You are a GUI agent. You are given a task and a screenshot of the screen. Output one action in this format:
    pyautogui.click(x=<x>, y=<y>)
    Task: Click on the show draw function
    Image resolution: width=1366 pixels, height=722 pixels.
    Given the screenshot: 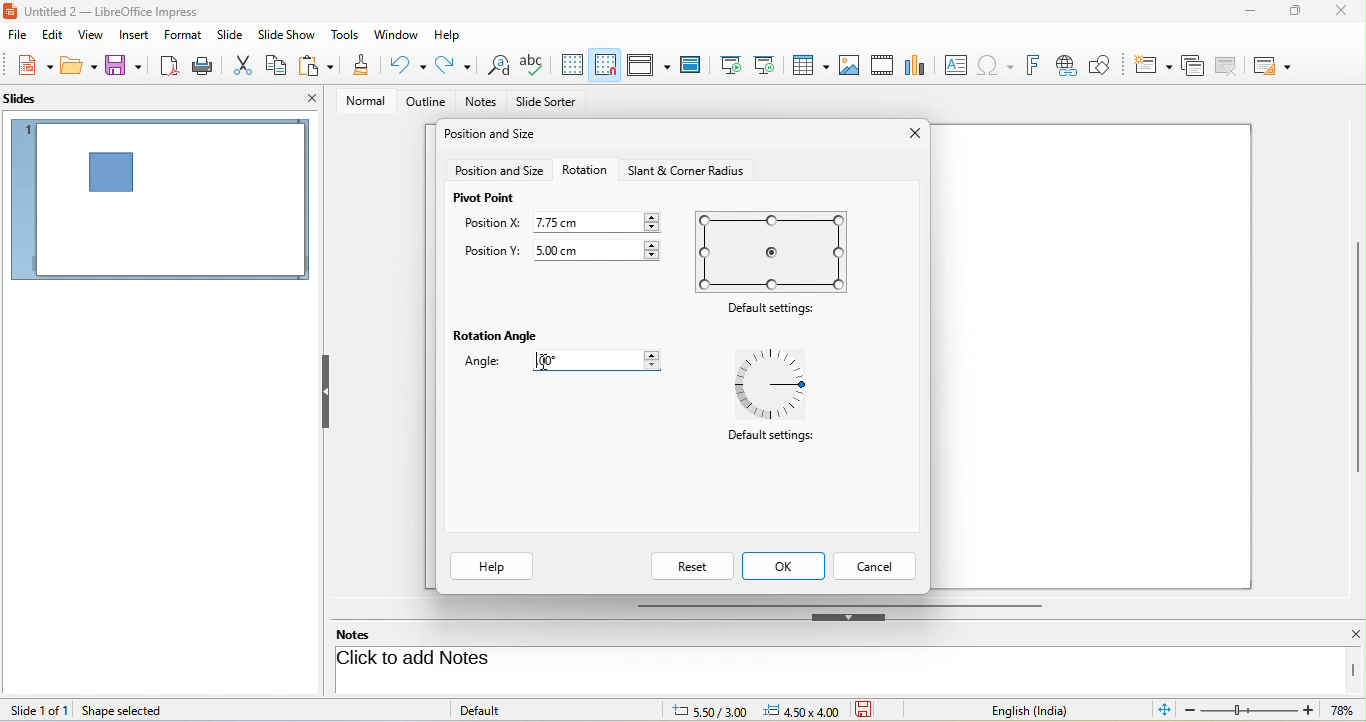 What is the action you would take?
    pyautogui.click(x=1109, y=63)
    